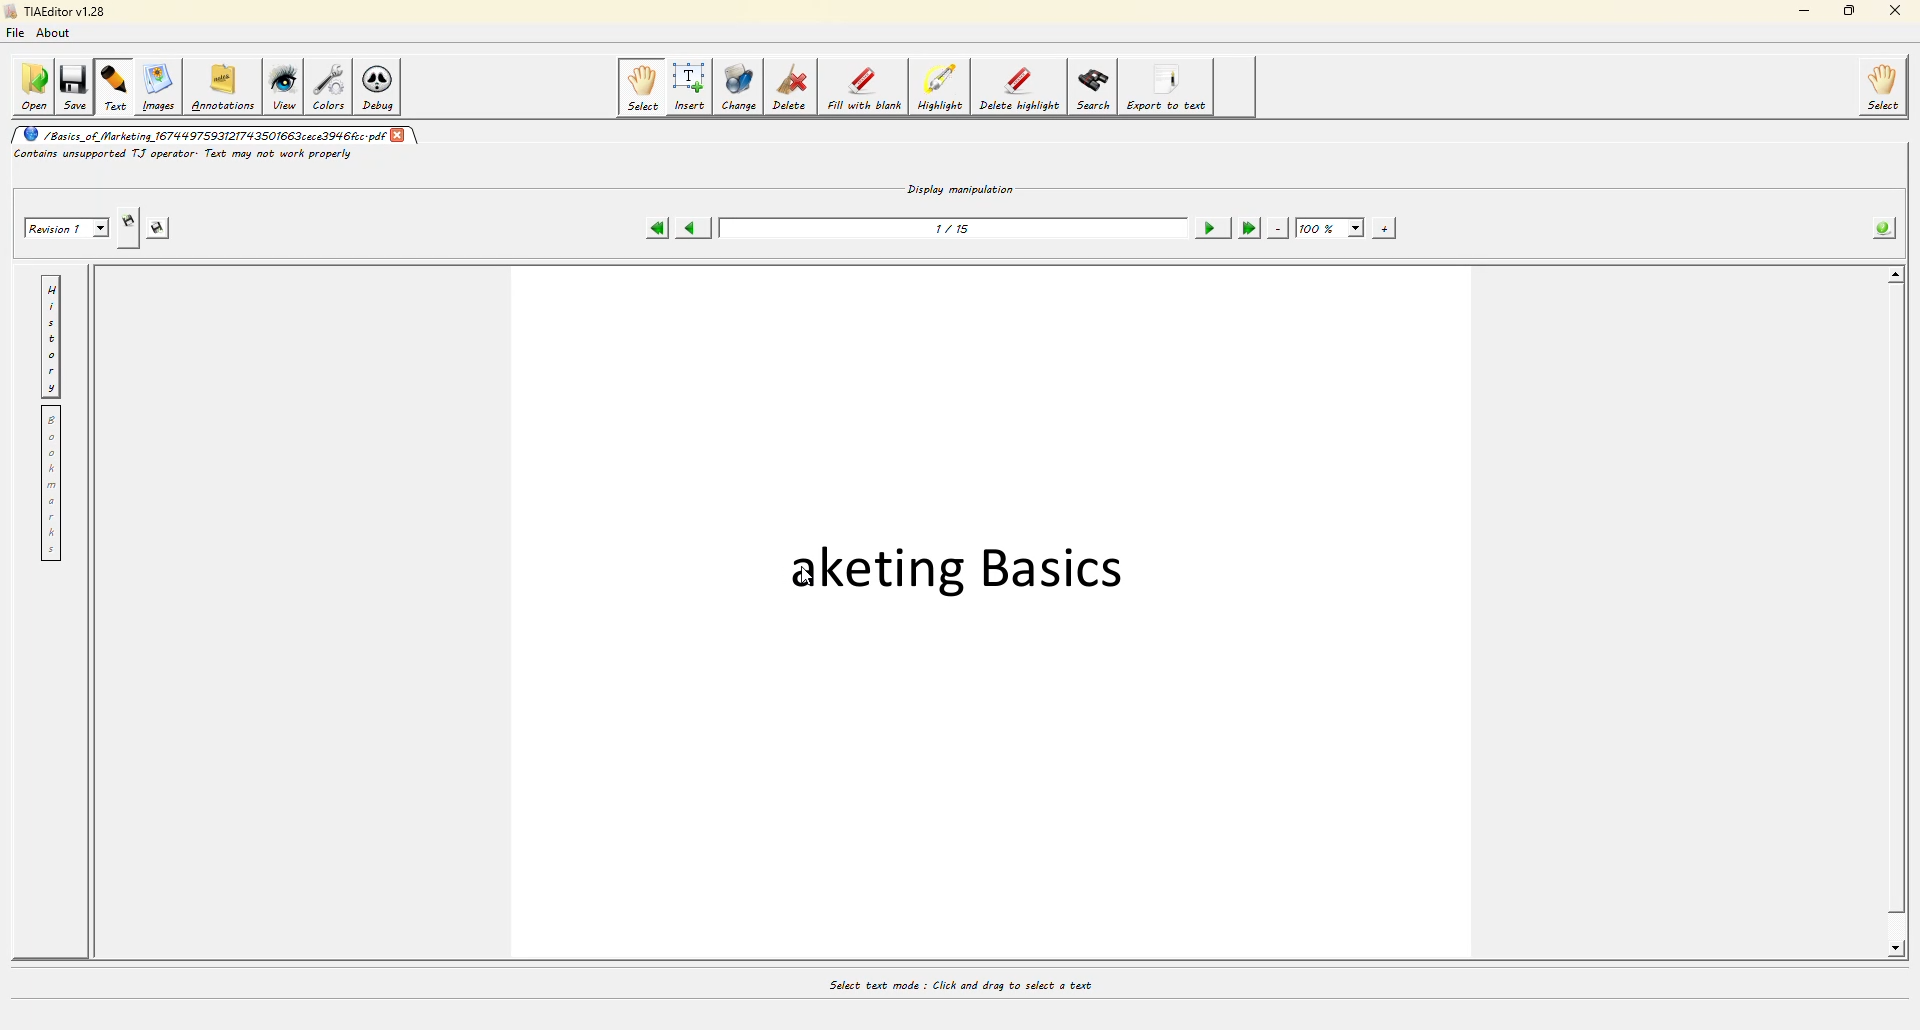  Describe the element at coordinates (1094, 89) in the screenshot. I see `search` at that location.